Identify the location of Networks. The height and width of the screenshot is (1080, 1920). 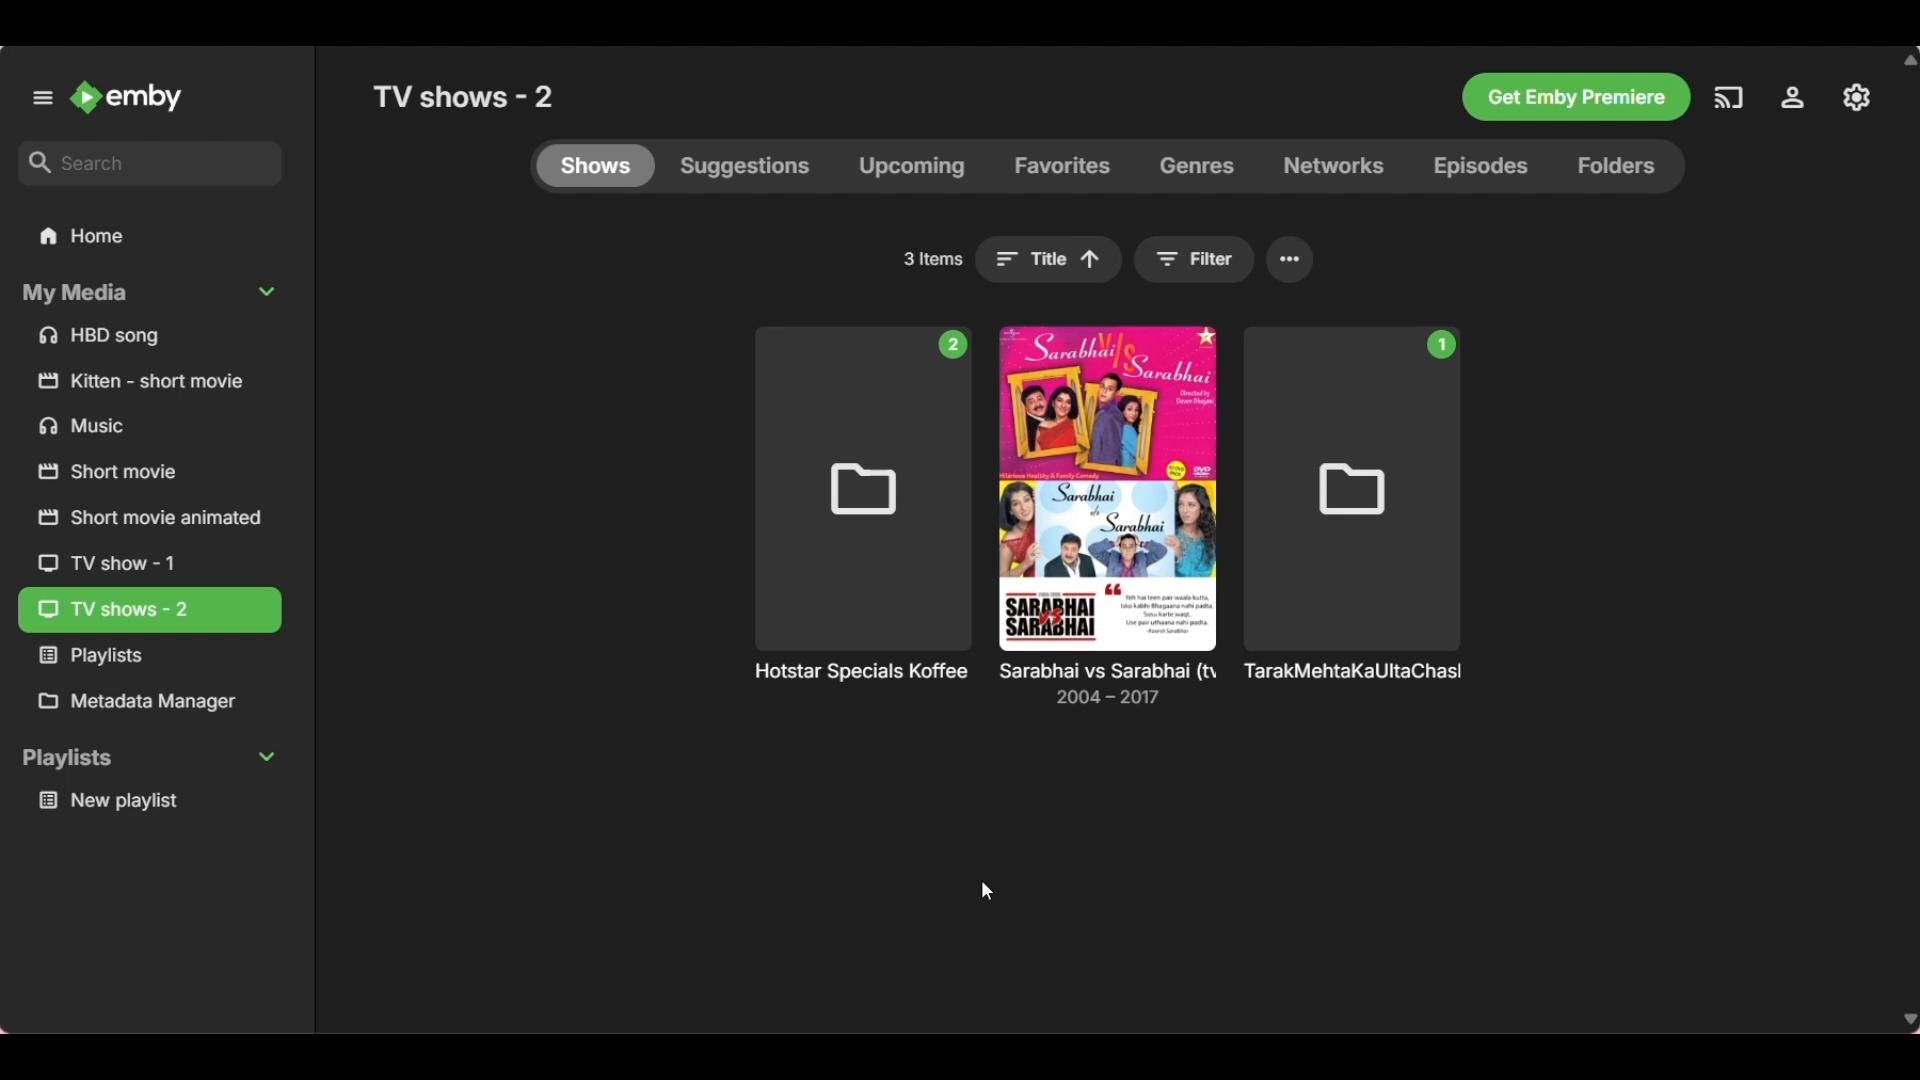
(1332, 166).